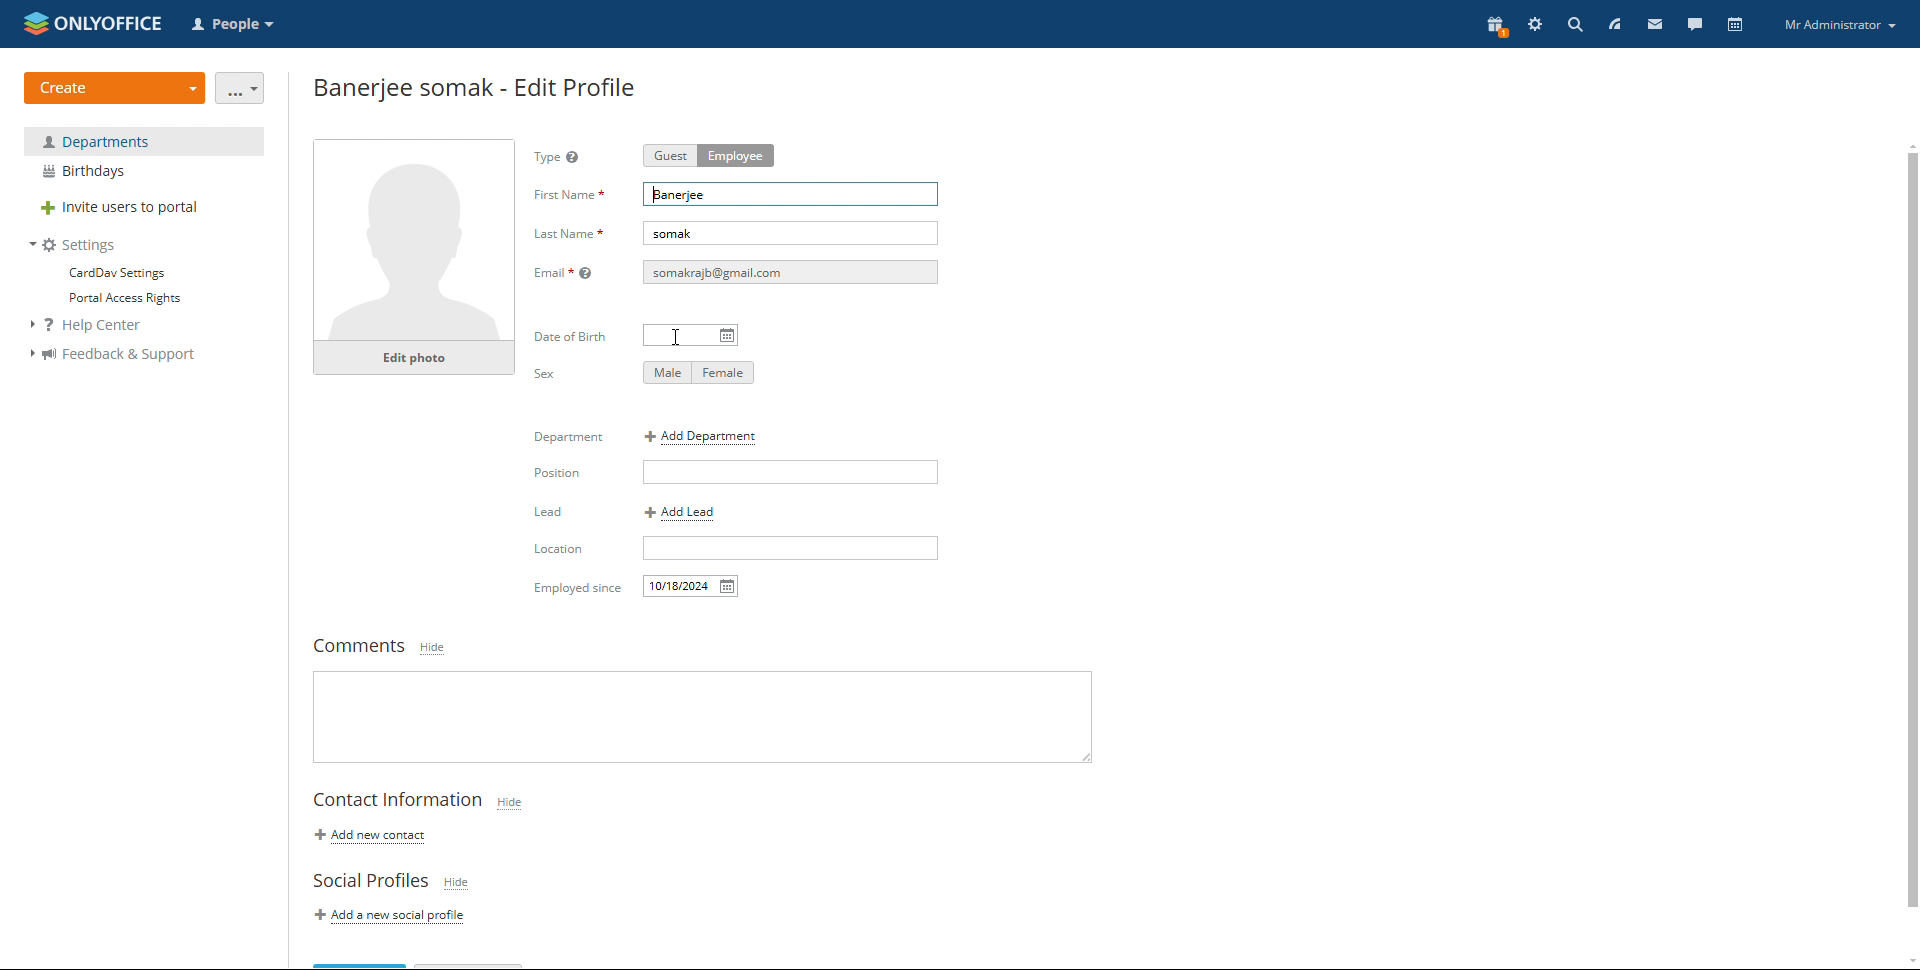 The height and width of the screenshot is (970, 1920). Describe the element at coordinates (236, 25) in the screenshot. I see `select application` at that location.